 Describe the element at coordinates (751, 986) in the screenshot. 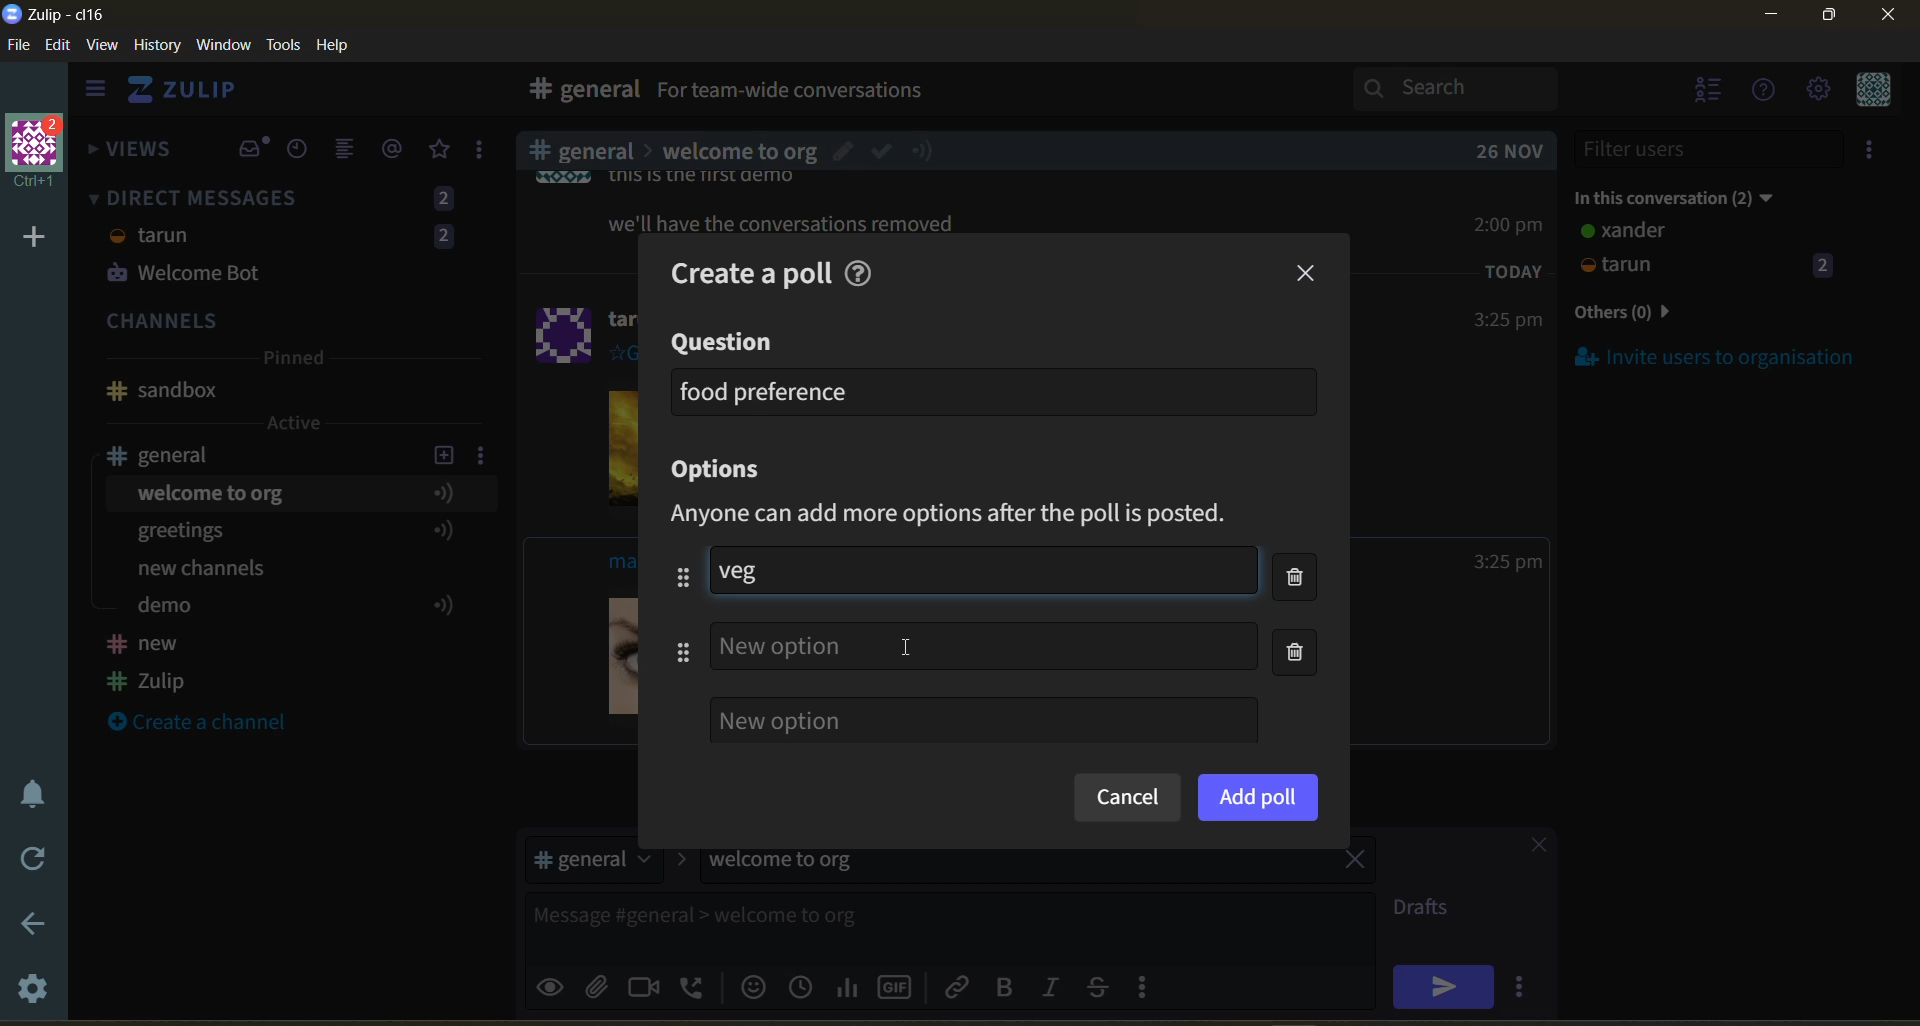

I see `add emoji` at that location.